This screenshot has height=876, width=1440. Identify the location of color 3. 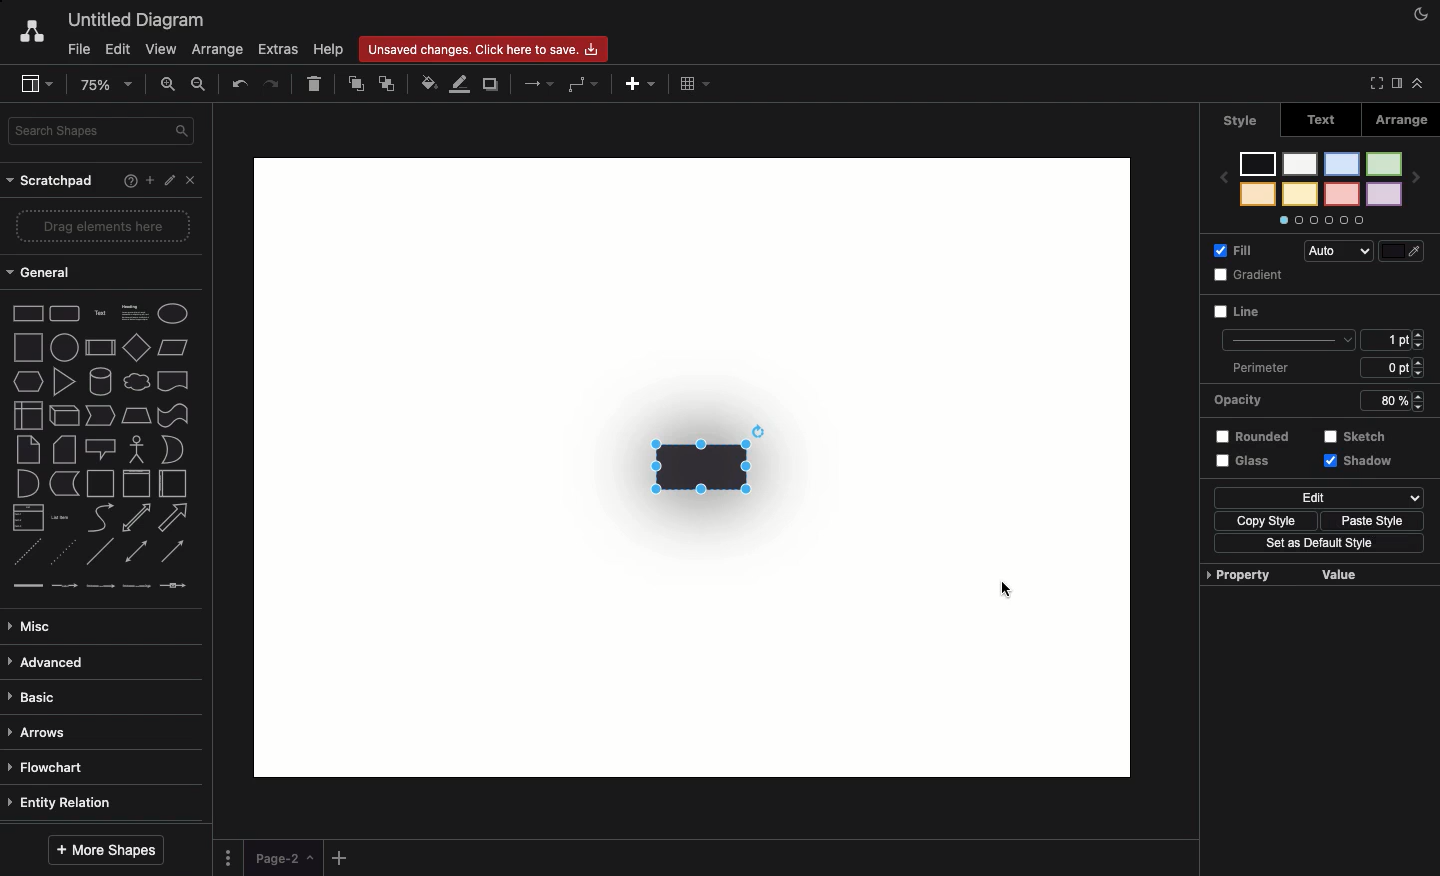
(1341, 164).